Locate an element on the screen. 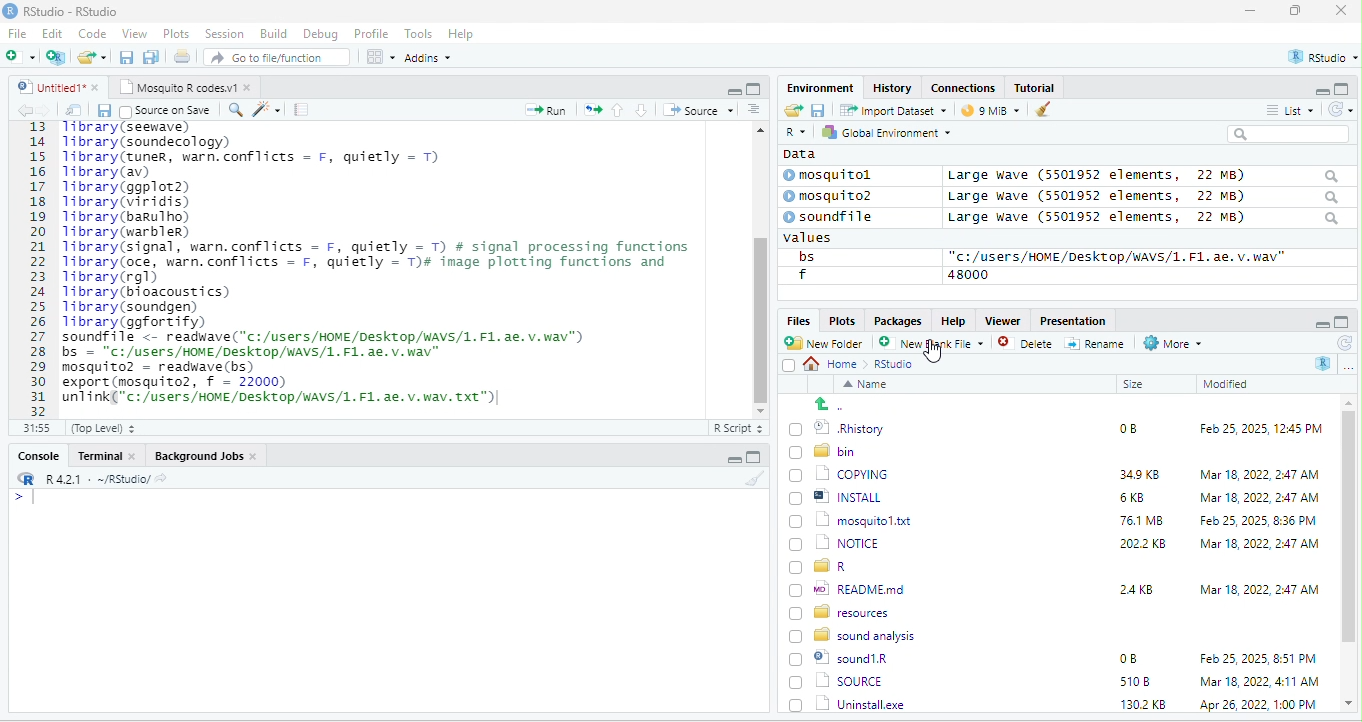 This screenshot has width=1362, height=722.  More  is located at coordinates (1171, 344).